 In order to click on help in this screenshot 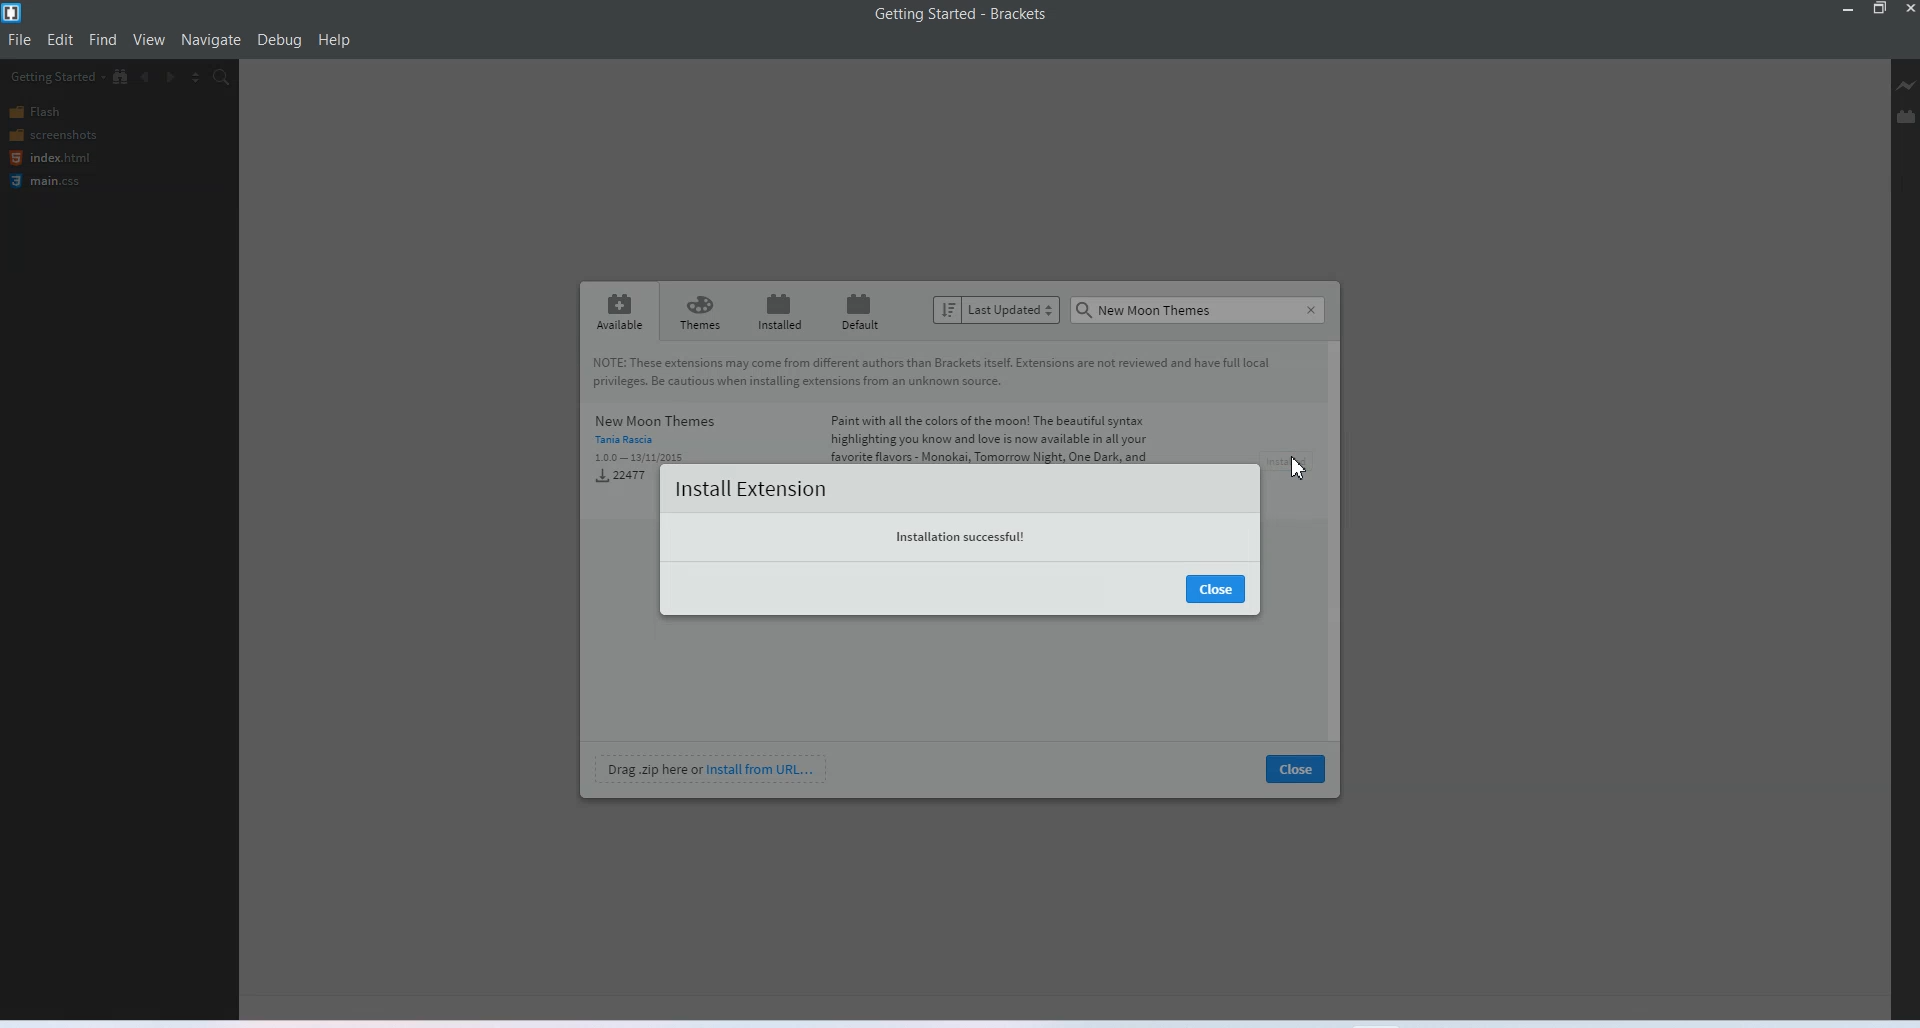, I will do `click(335, 40)`.